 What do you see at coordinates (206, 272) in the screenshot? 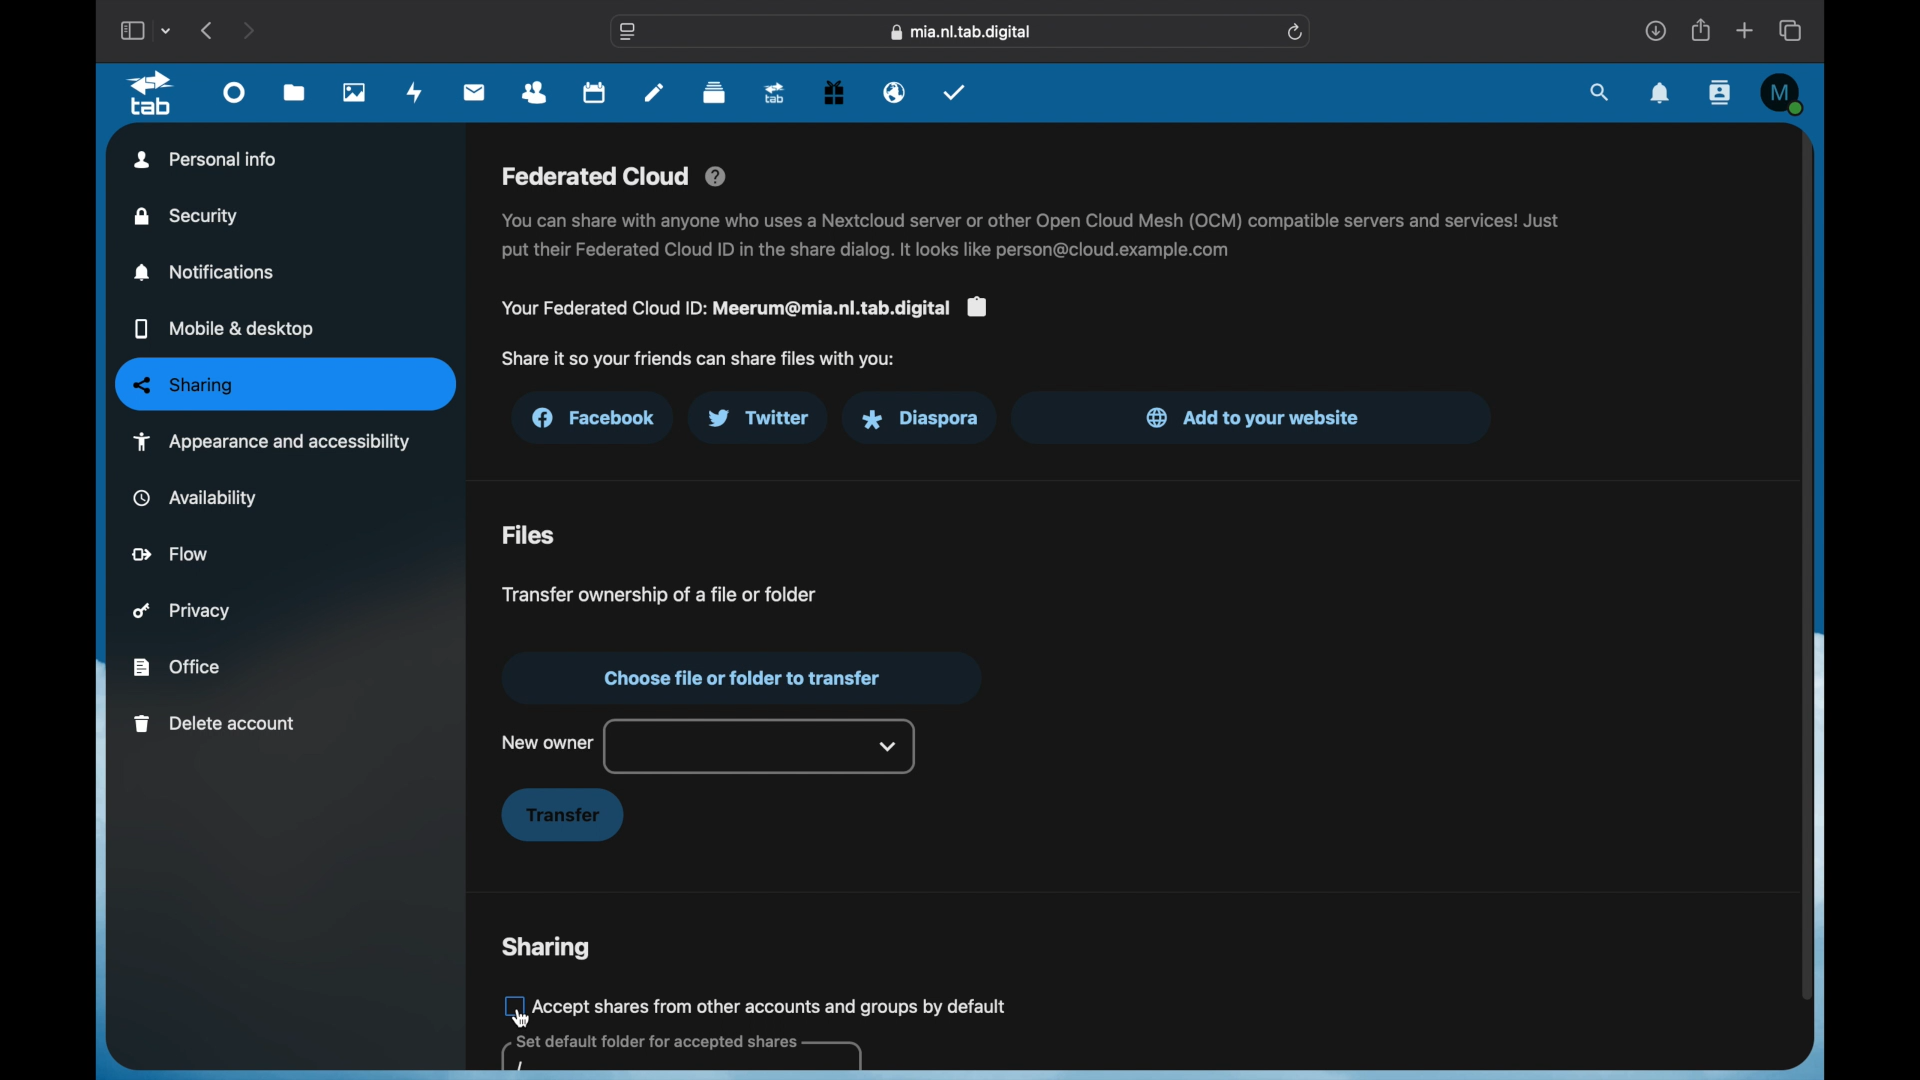
I see `notifications` at bounding box center [206, 272].